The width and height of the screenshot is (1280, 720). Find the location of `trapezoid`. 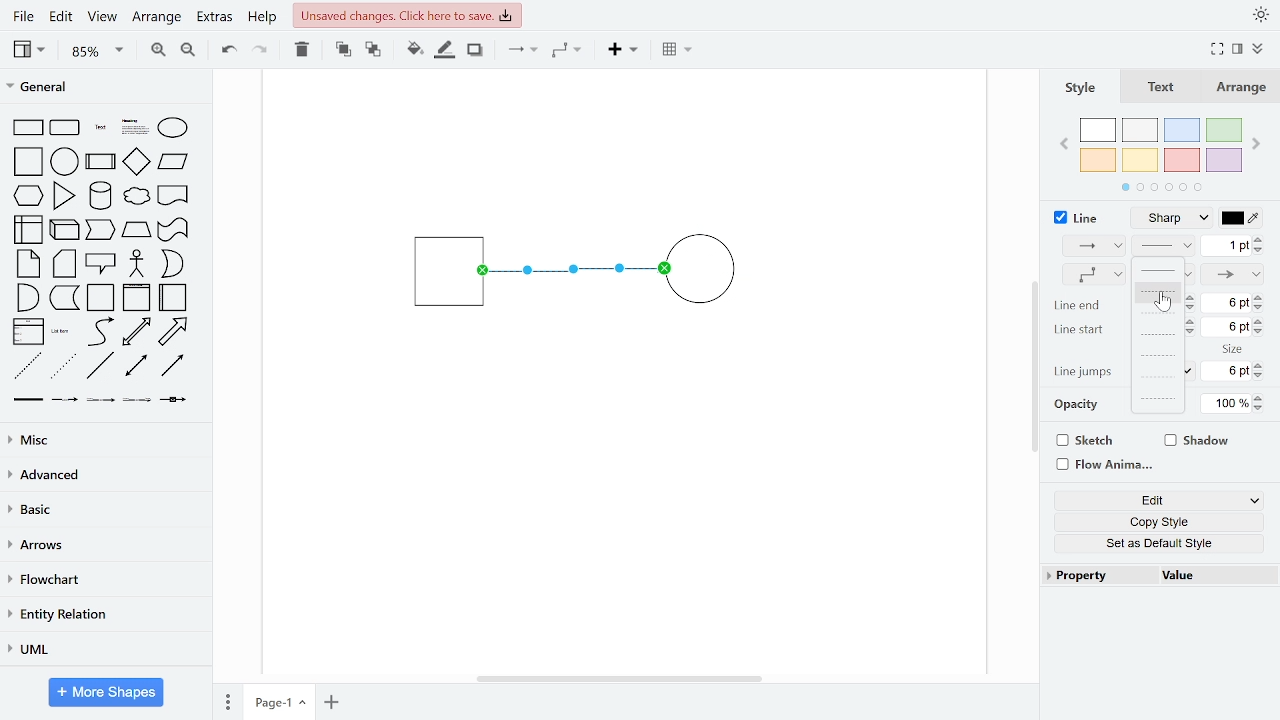

trapezoid is located at coordinates (136, 229).